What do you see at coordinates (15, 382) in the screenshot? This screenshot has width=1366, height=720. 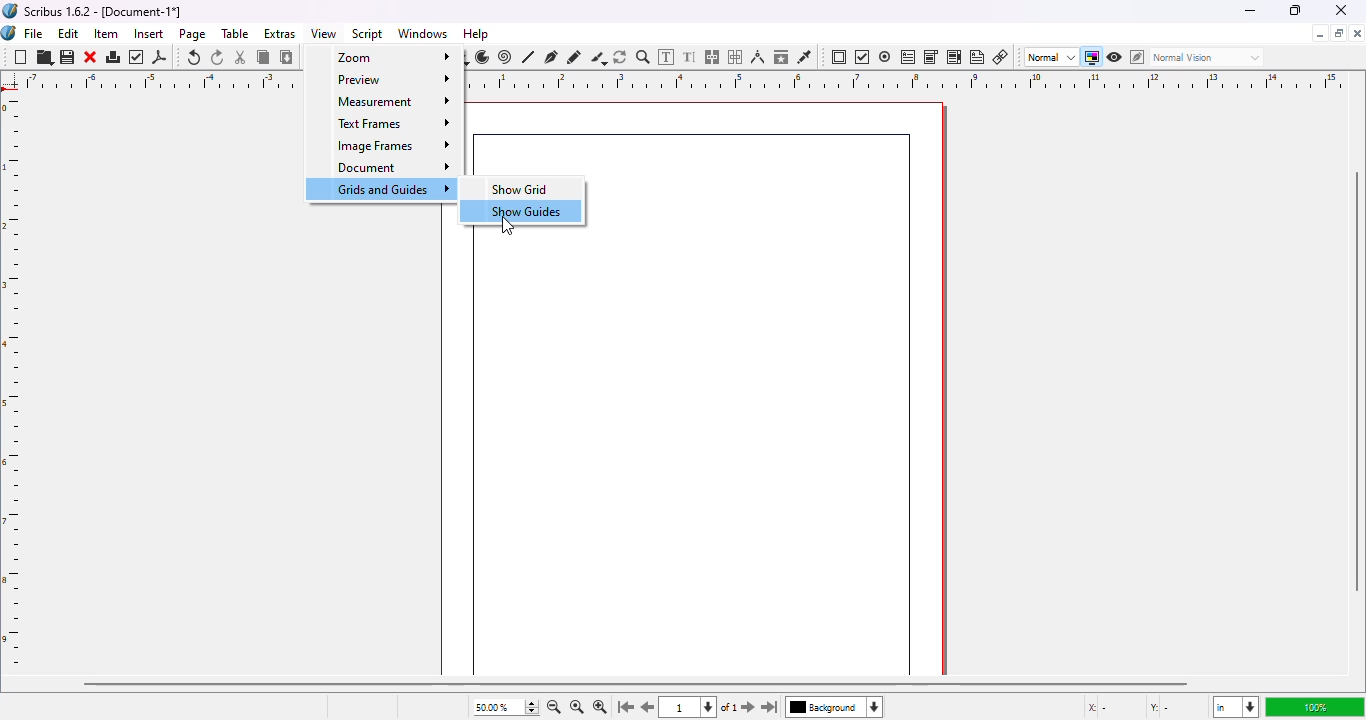 I see `ruler` at bounding box center [15, 382].